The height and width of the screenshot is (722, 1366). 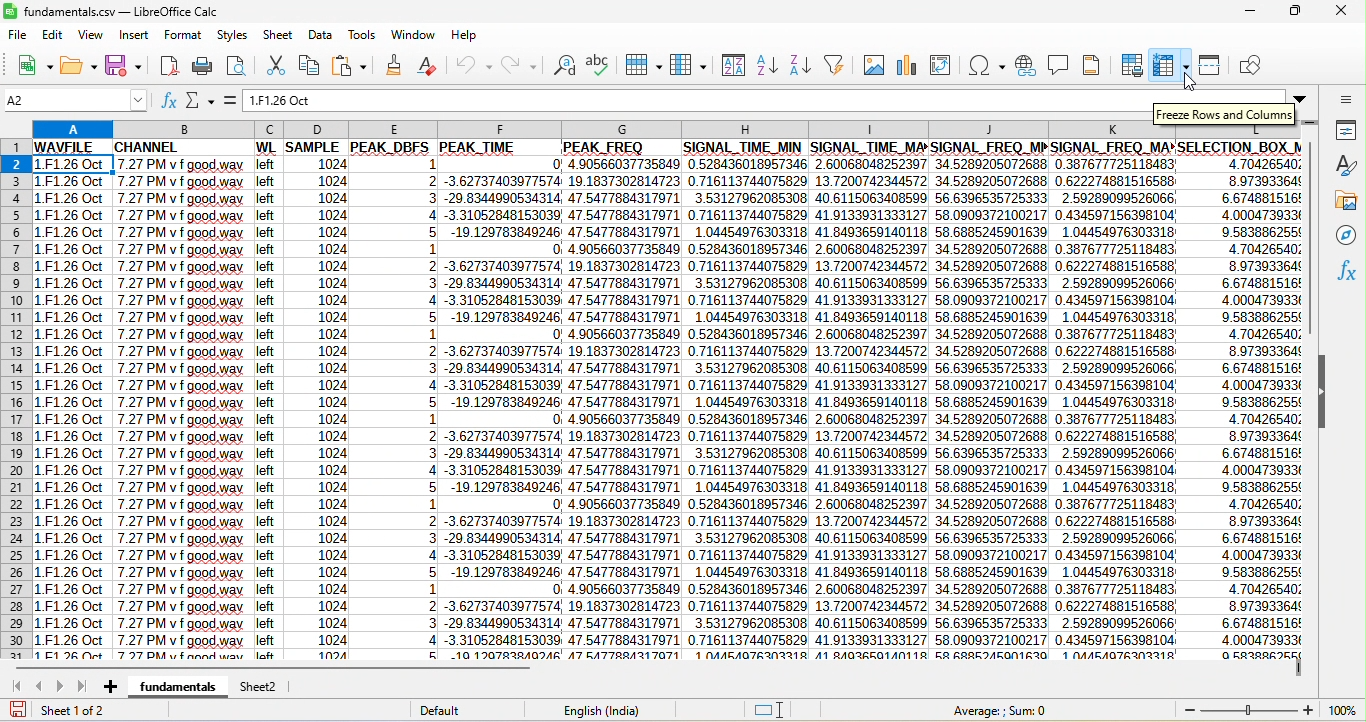 What do you see at coordinates (321, 37) in the screenshot?
I see `data` at bounding box center [321, 37].